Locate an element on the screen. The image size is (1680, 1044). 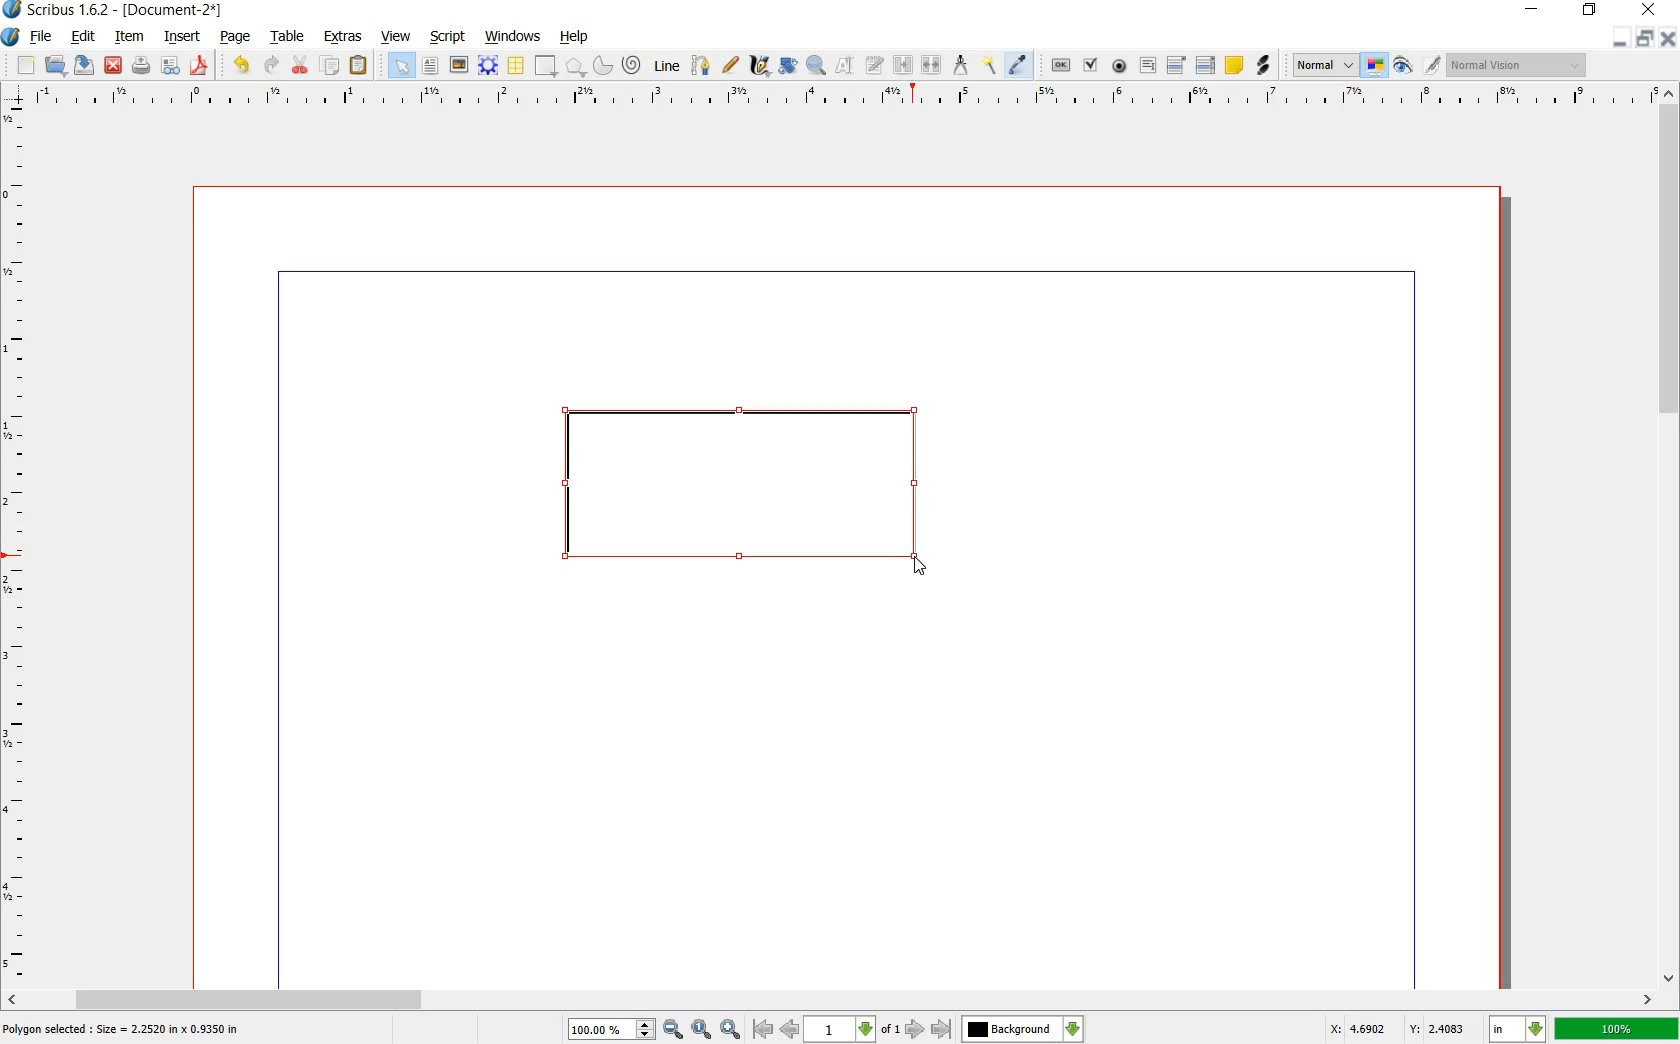
SAVE AS PDF is located at coordinates (202, 66).